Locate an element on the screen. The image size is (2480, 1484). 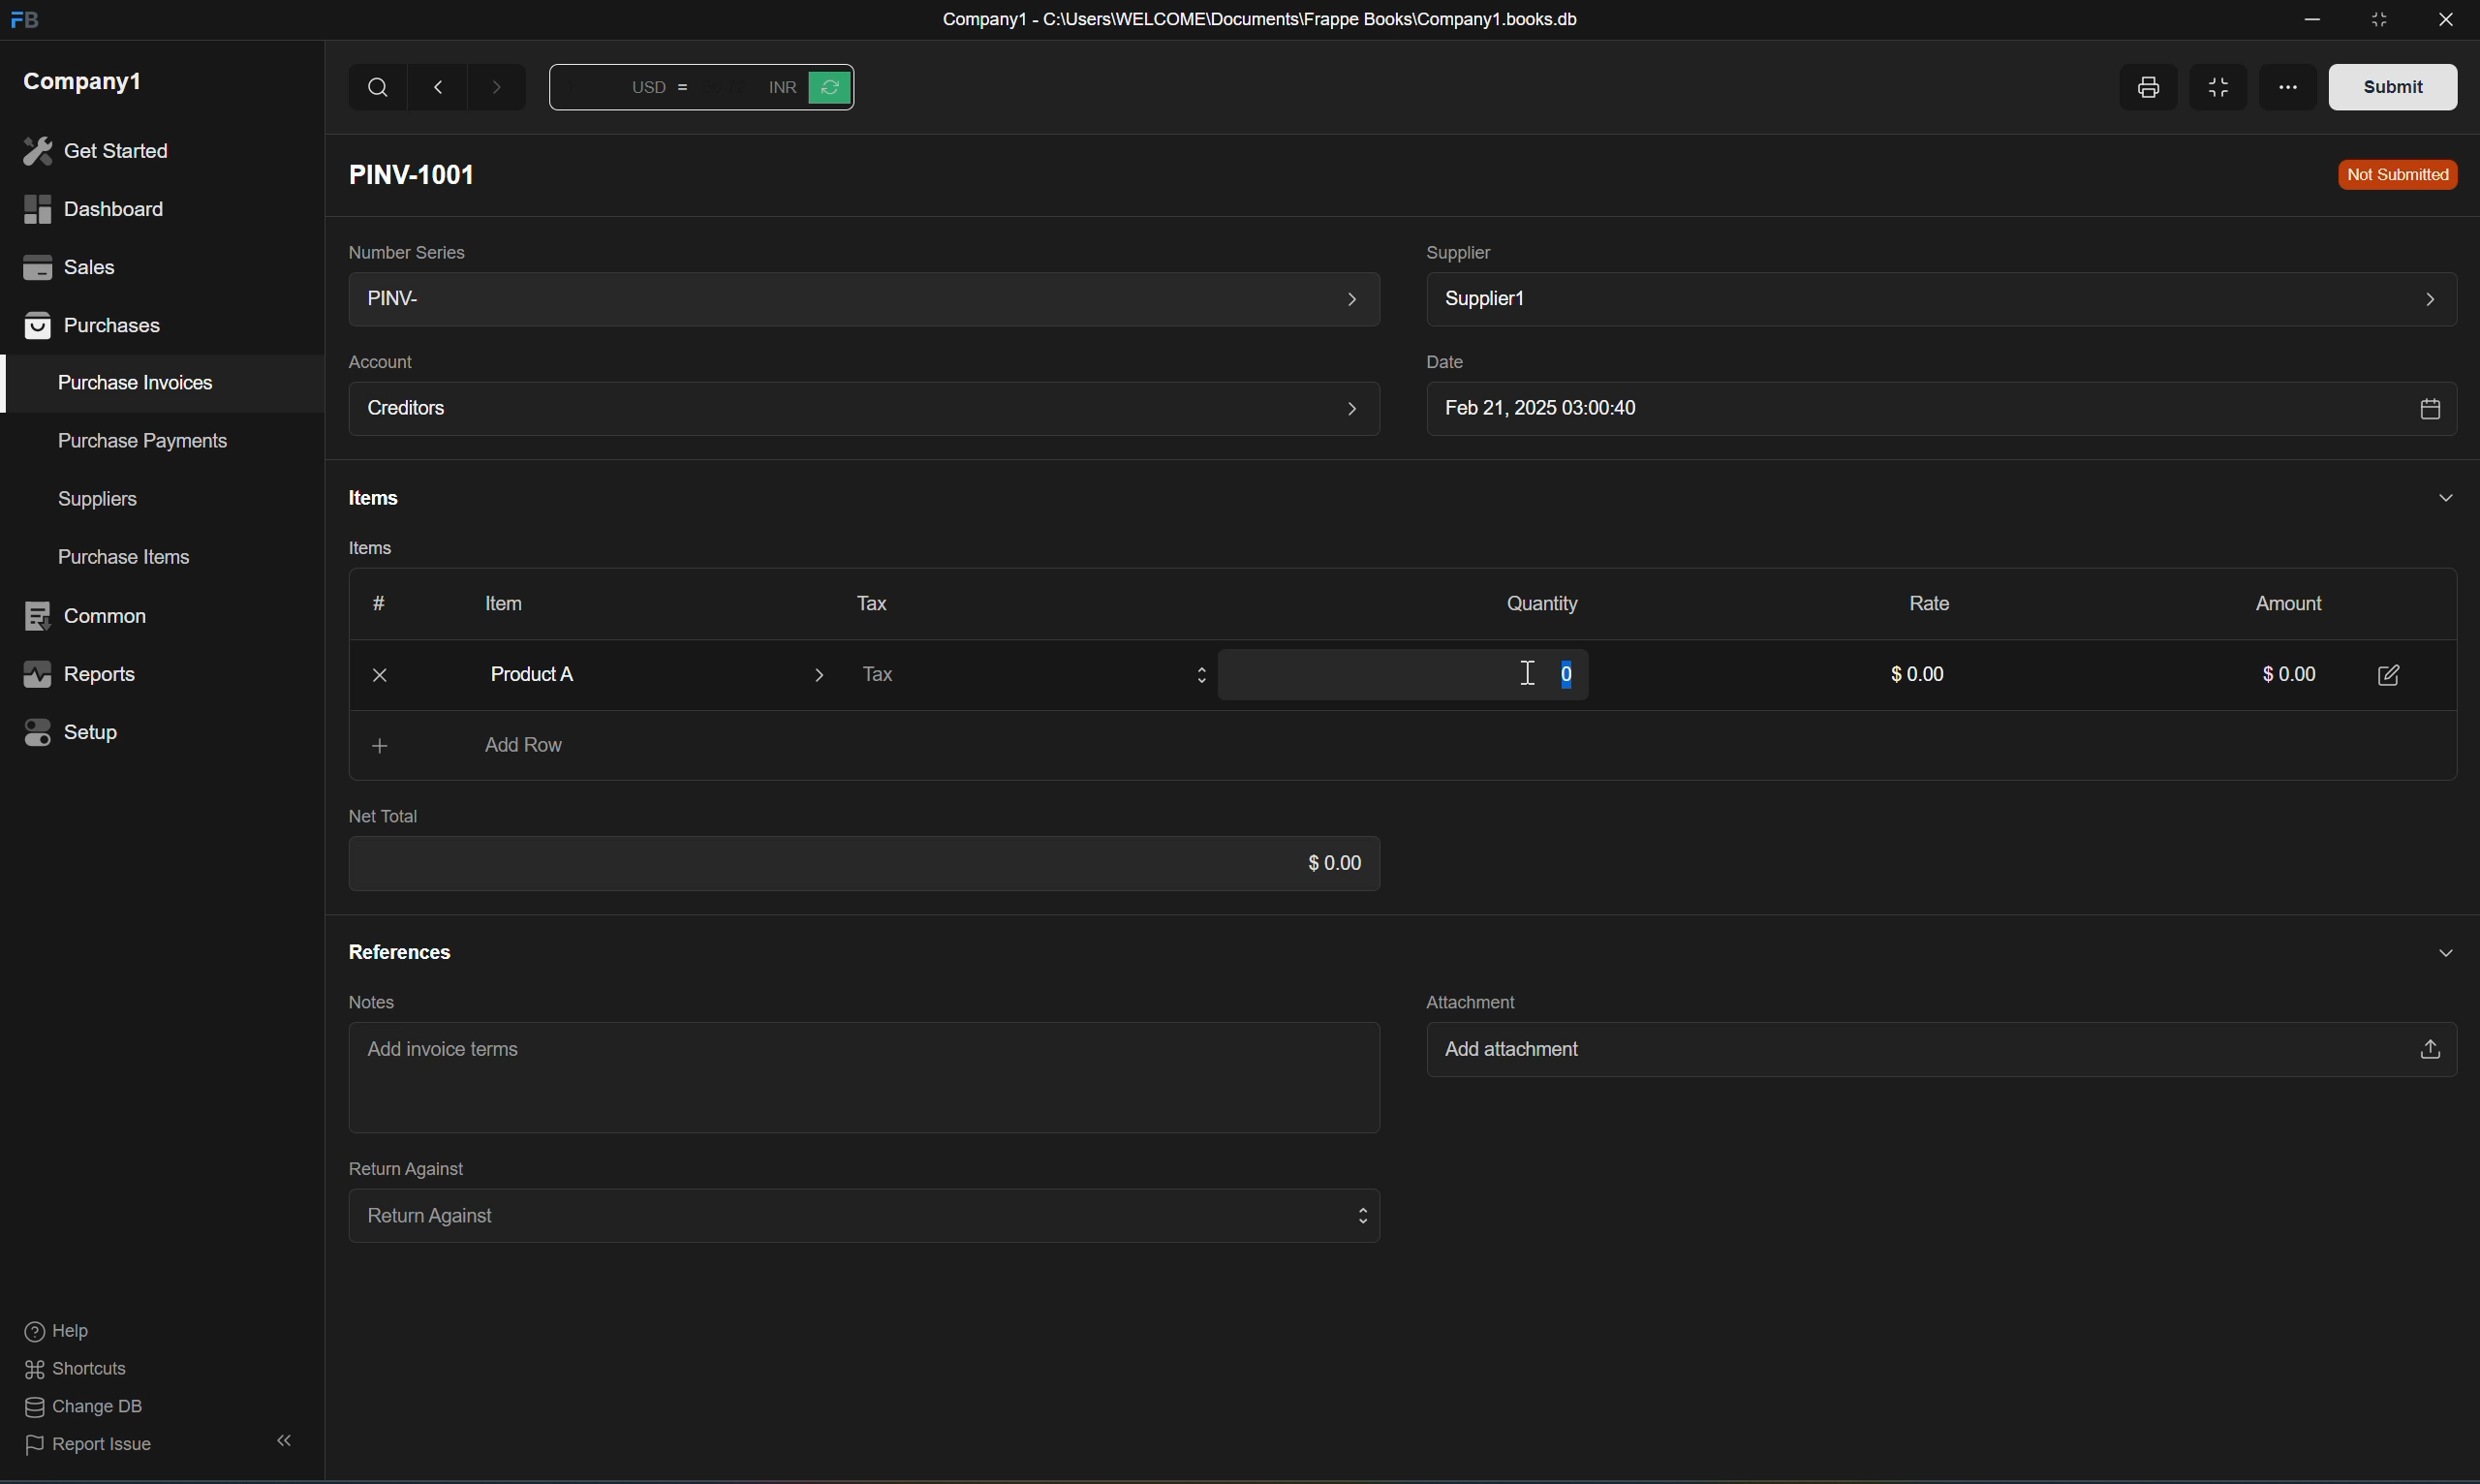
Notes is located at coordinates (365, 1002).